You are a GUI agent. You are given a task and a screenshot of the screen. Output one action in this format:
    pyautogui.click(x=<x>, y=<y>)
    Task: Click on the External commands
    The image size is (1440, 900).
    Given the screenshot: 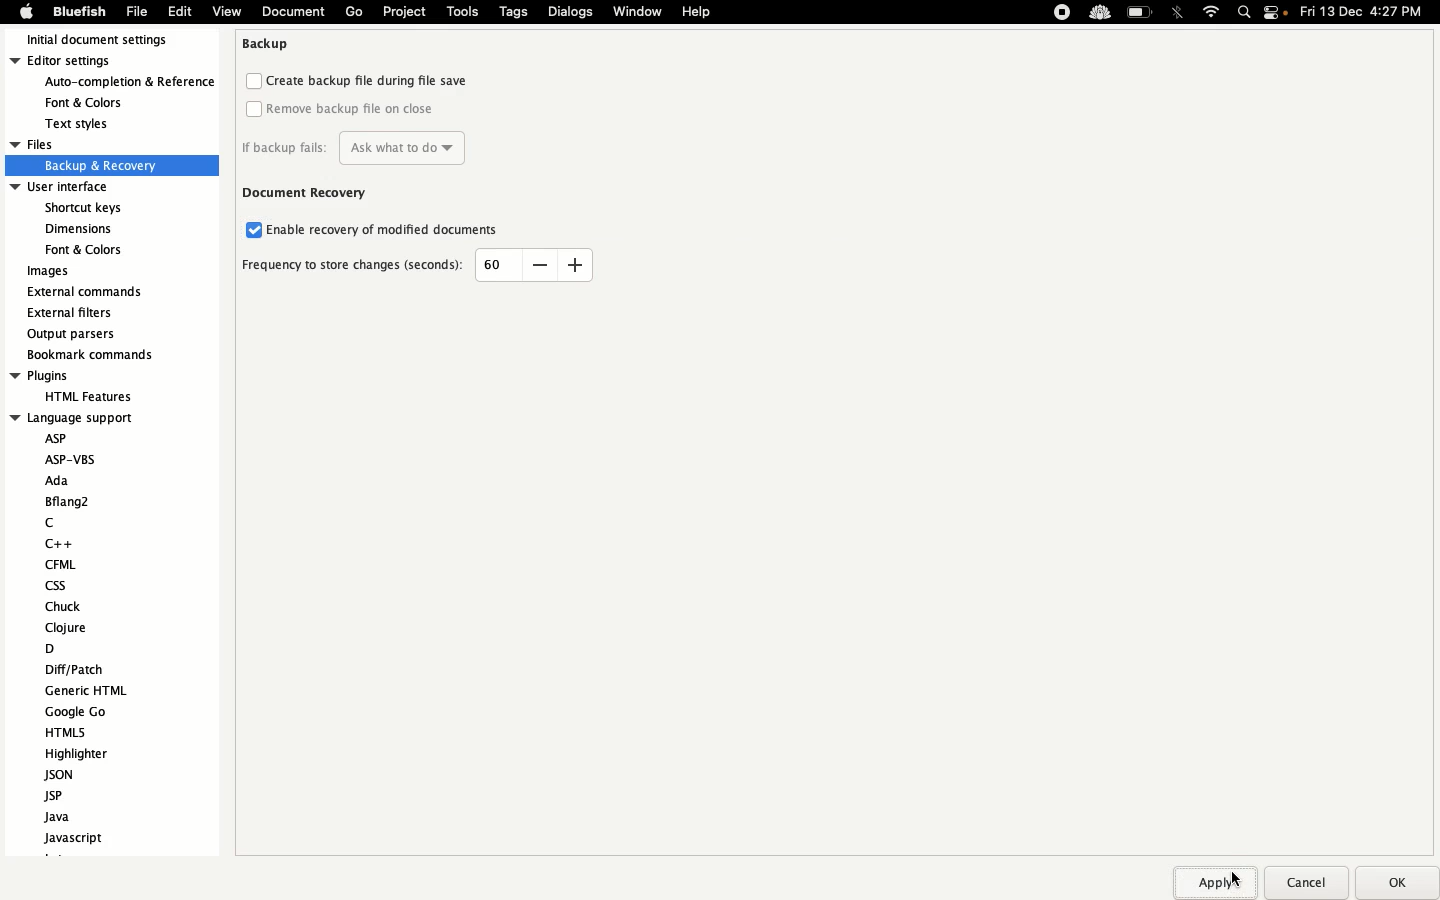 What is the action you would take?
    pyautogui.click(x=94, y=292)
    